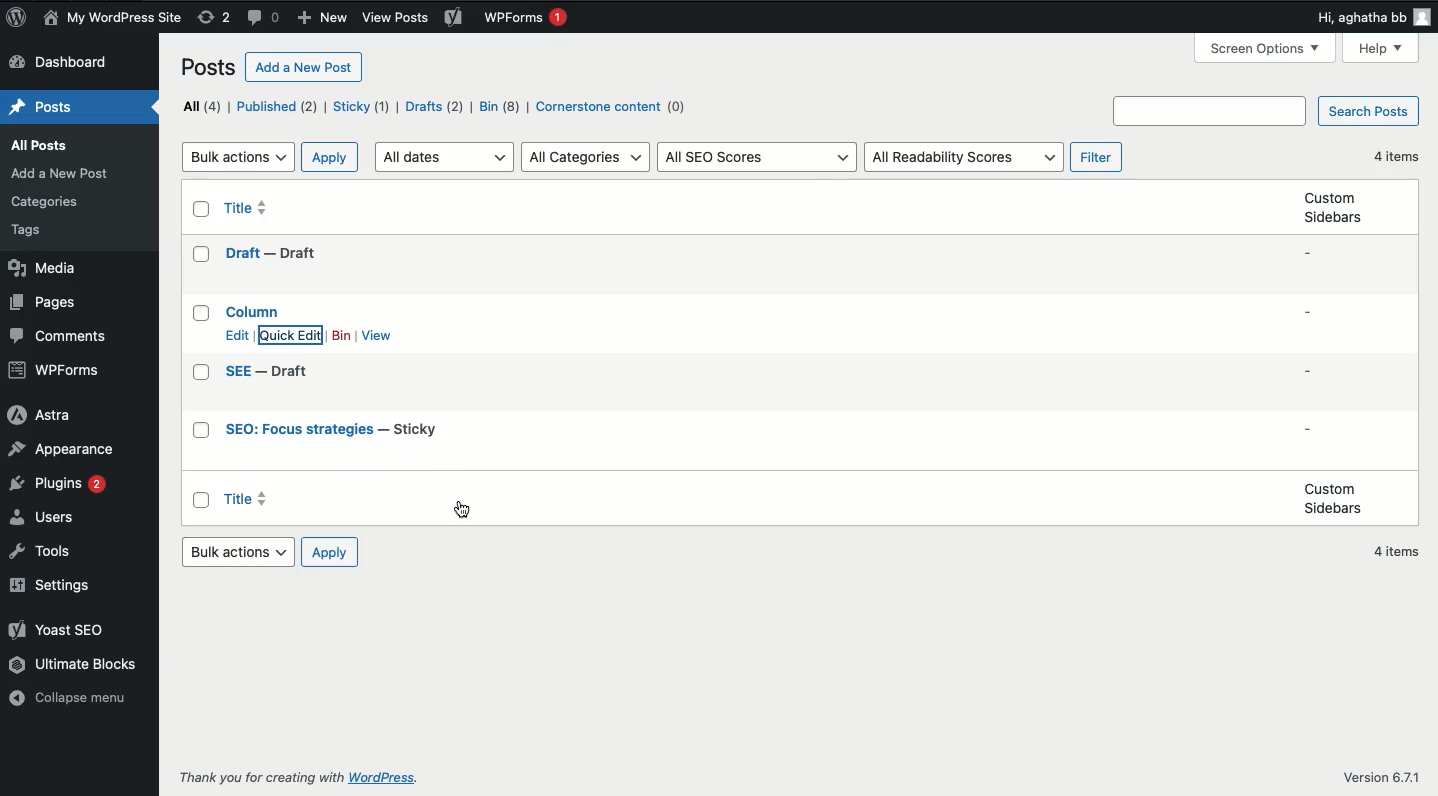 This screenshot has height=796, width=1438. Describe the element at coordinates (46, 145) in the screenshot. I see `Posts` at that location.